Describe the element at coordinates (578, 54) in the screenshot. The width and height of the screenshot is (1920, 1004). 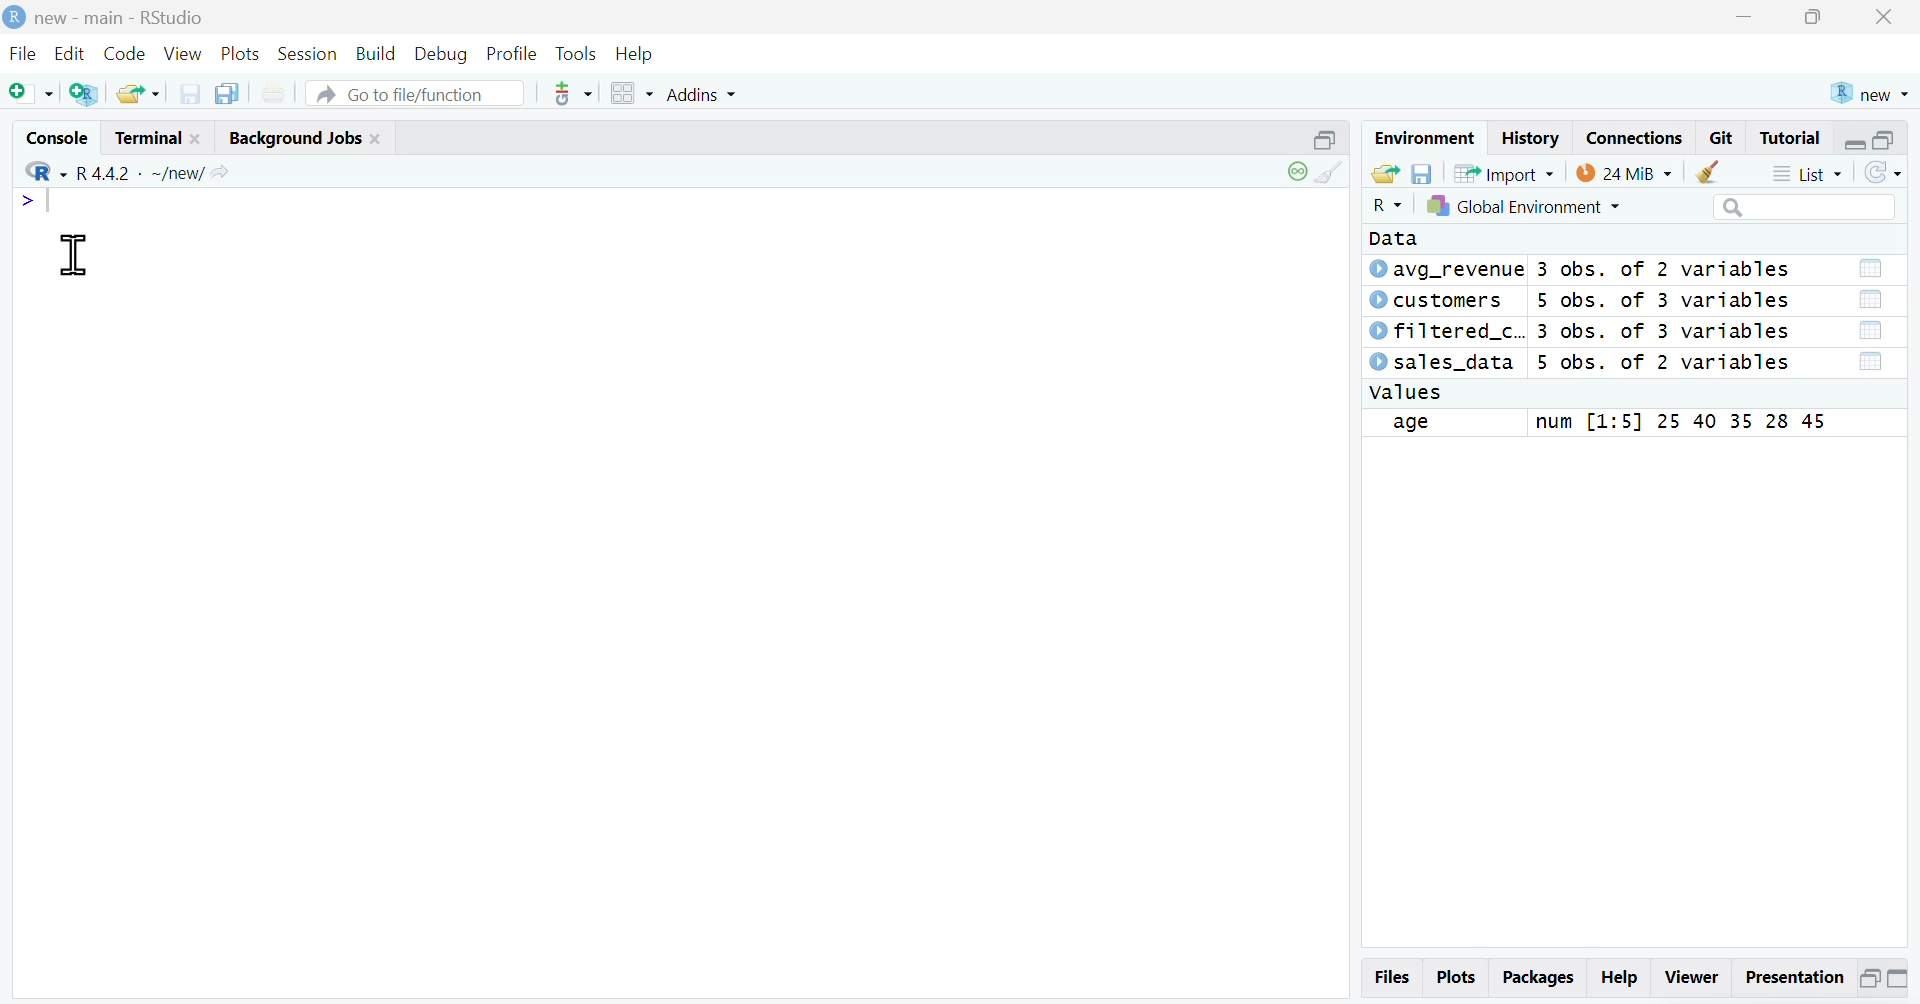
I see `Tools` at that location.